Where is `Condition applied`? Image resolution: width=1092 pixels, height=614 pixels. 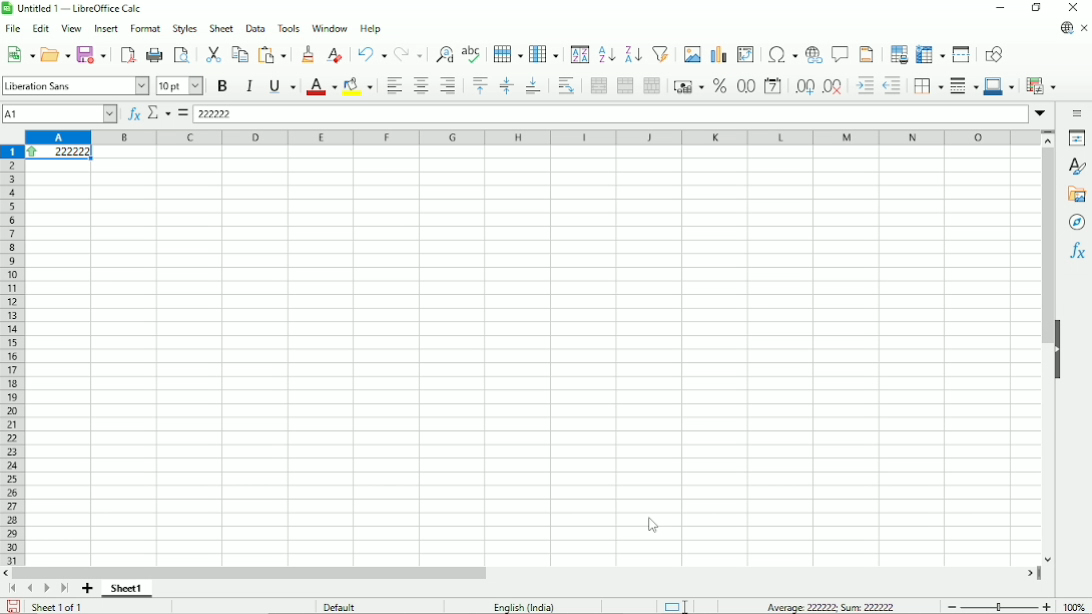 Condition applied is located at coordinates (59, 153).